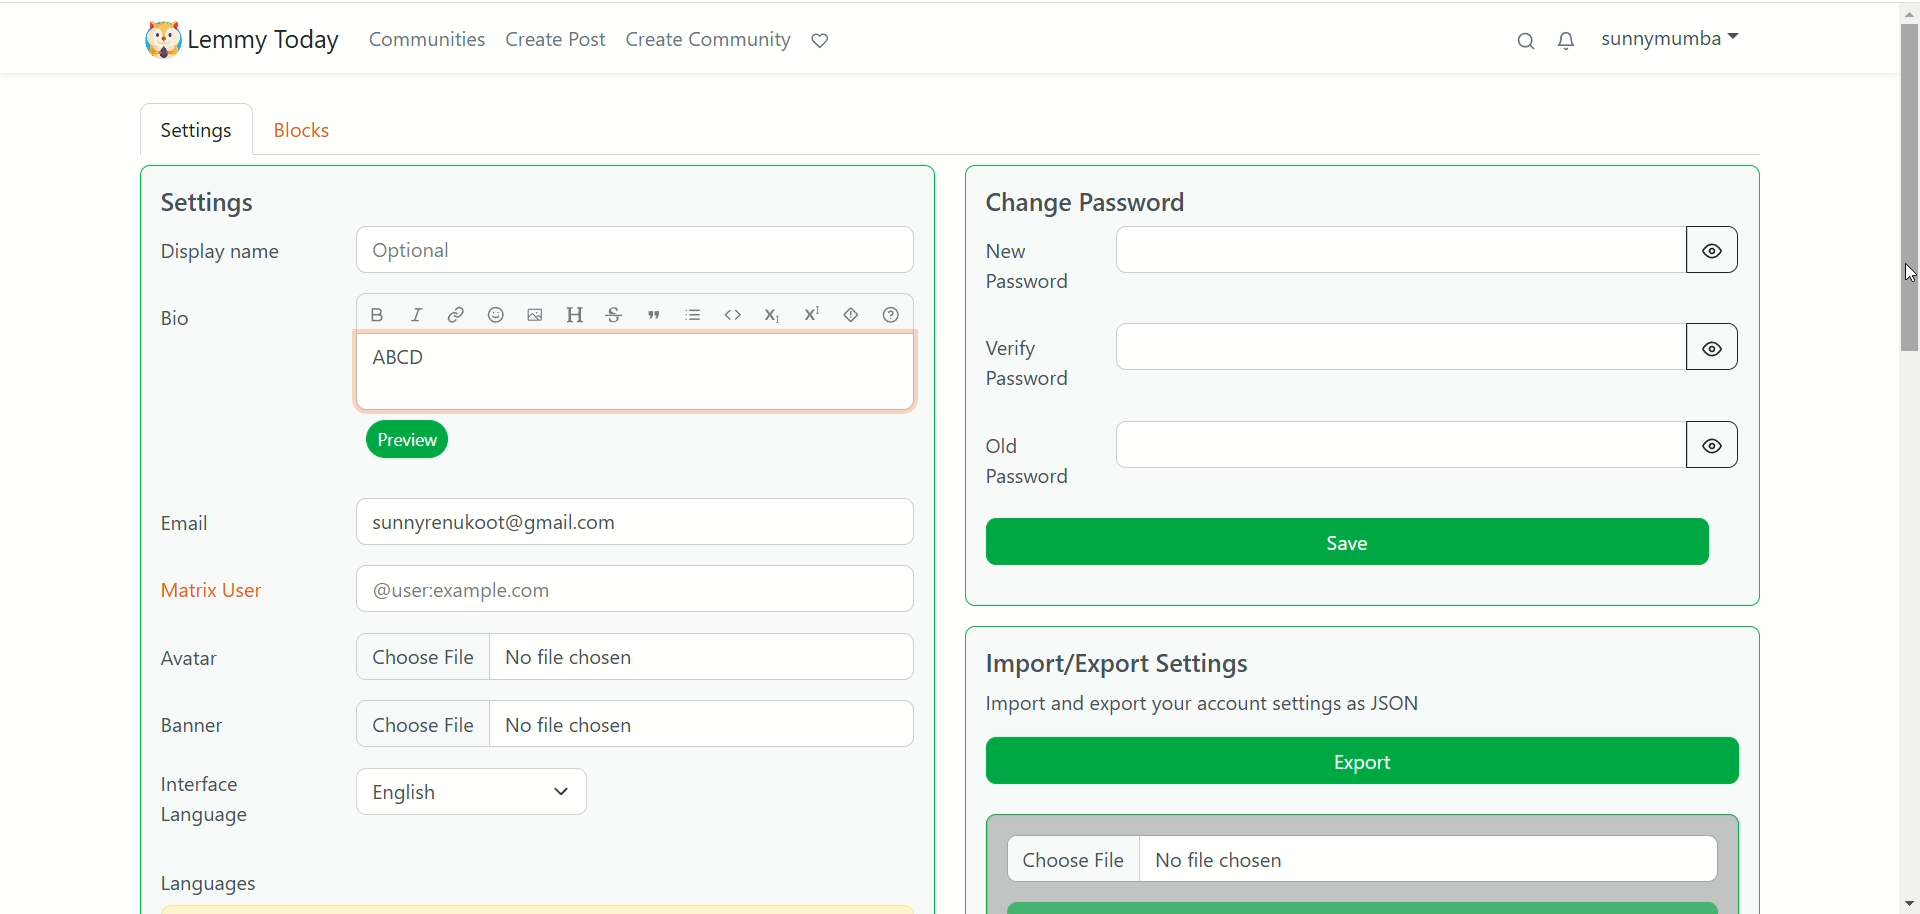 The width and height of the screenshot is (1920, 914). What do you see at coordinates (1351, 543) in the screenshot?
I see `save` at bounding box center [1351, 543].